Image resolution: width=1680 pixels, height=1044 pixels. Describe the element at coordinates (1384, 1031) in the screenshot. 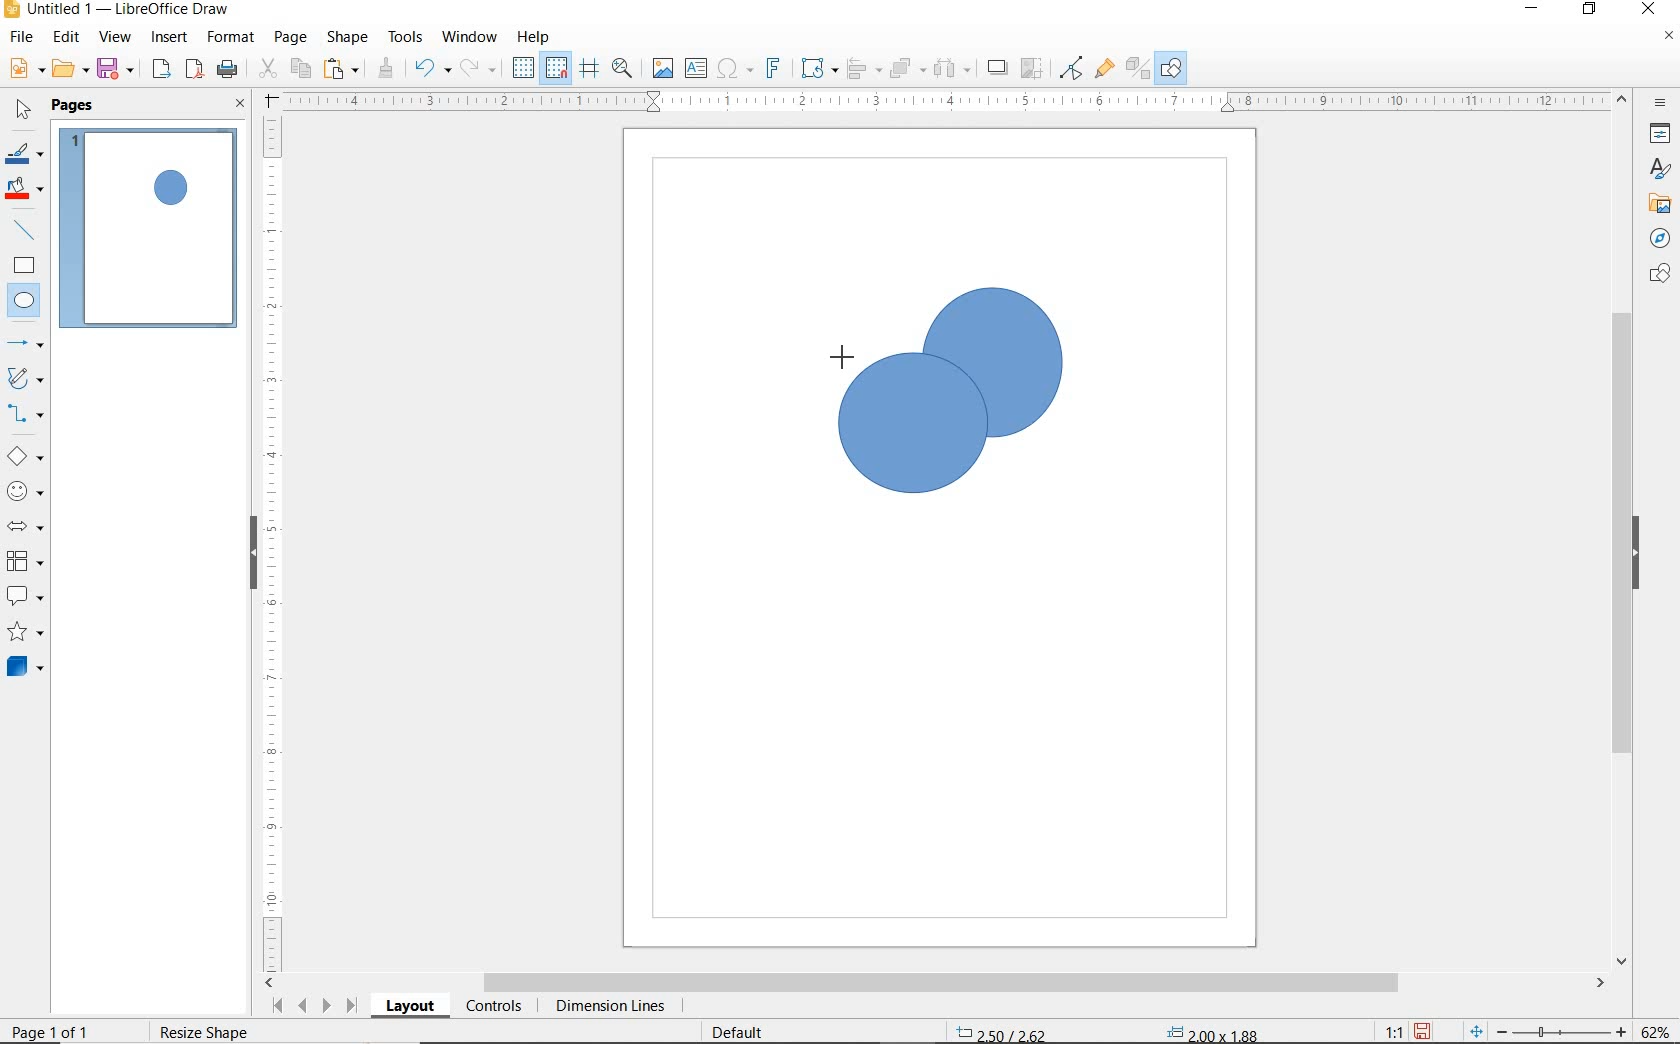

I see `SCALE FACTOR` at that location.